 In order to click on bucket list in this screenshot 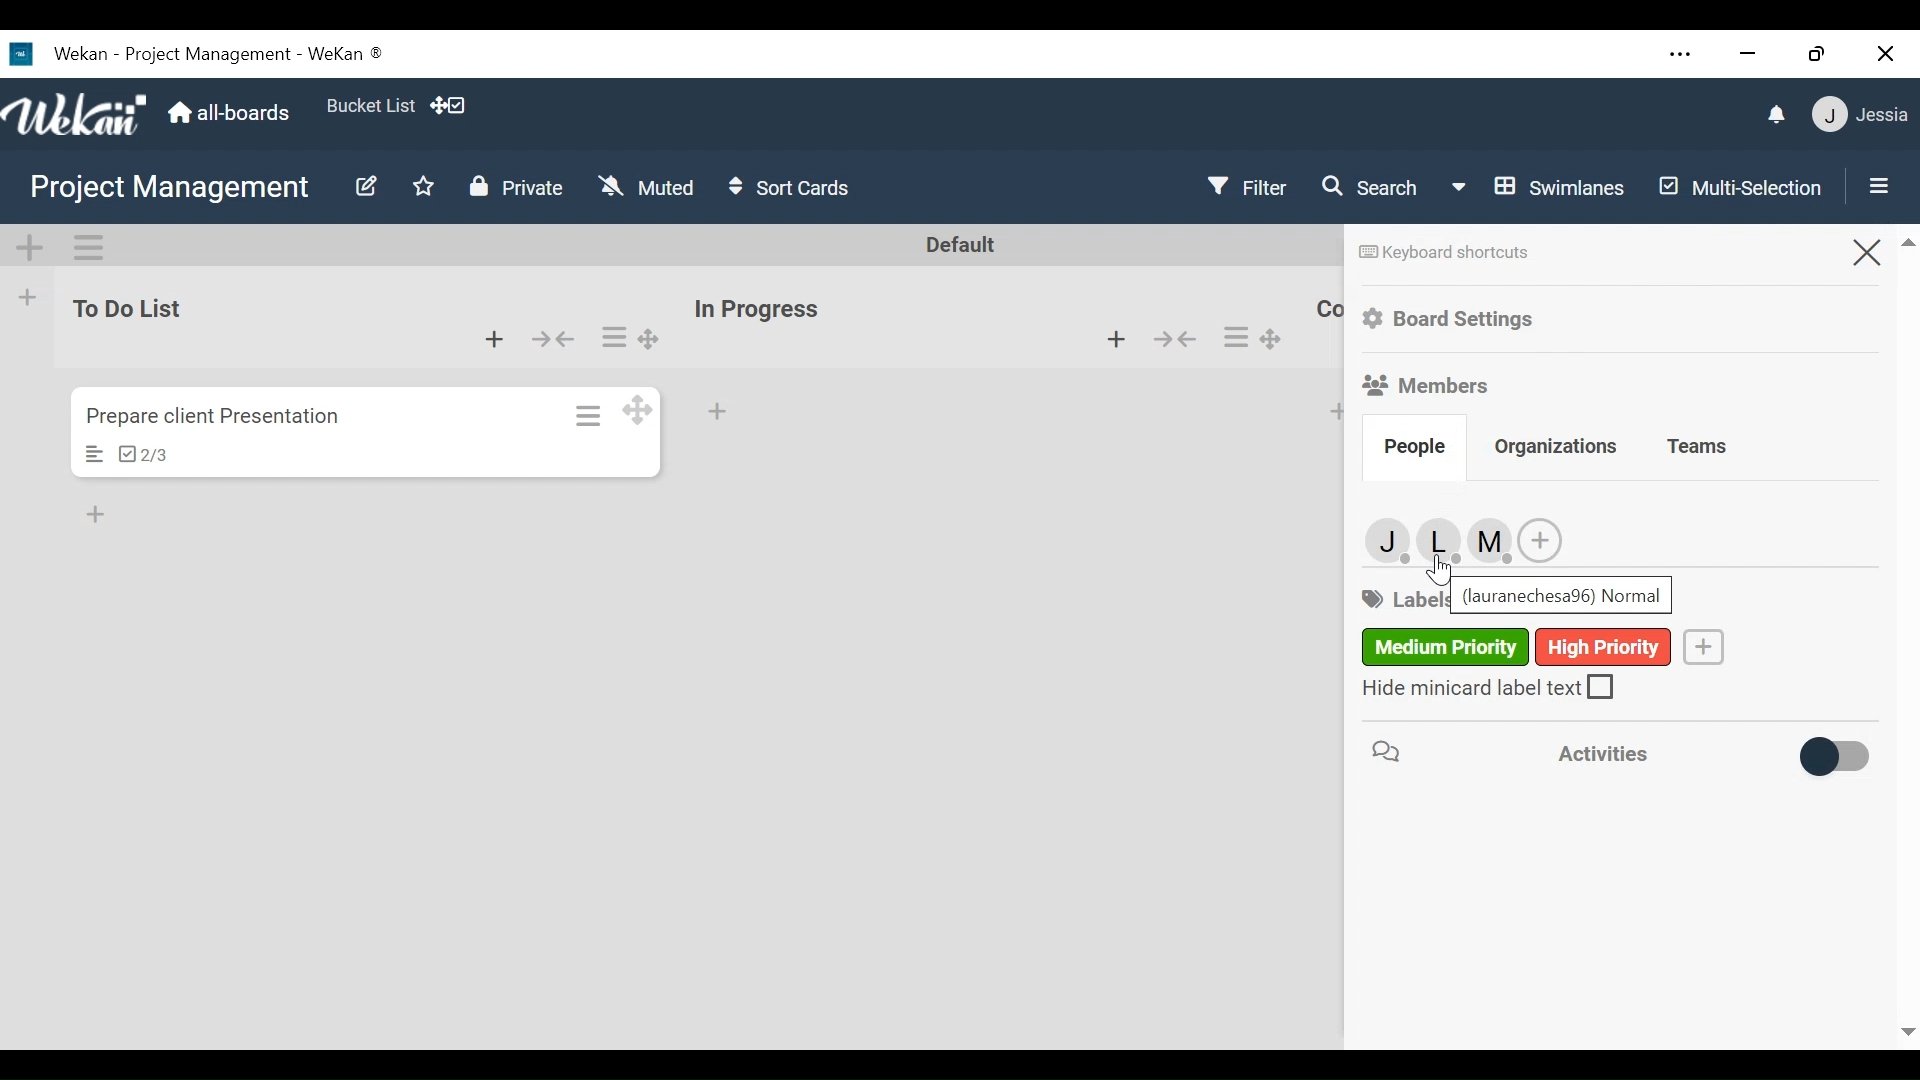, I will do `click(368, 104)`.